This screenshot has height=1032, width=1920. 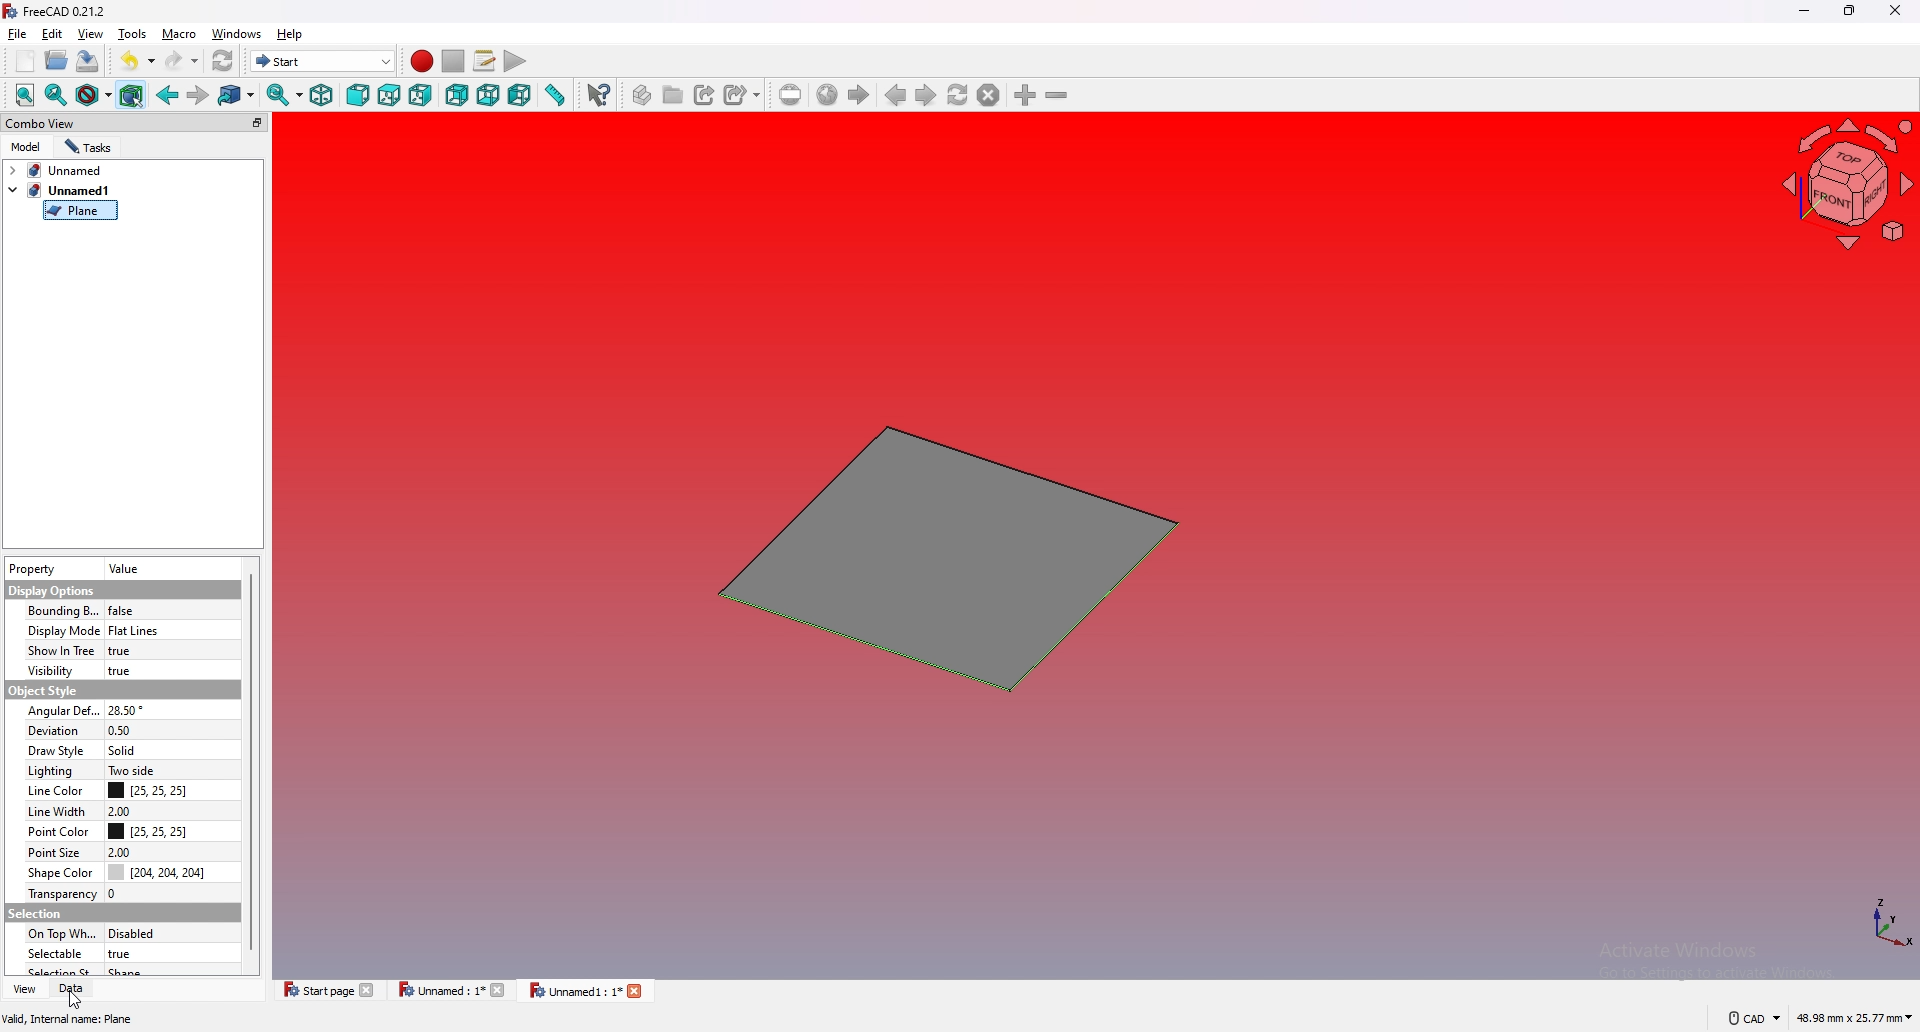 What do you see at coordinates (284, 94) in the screenshot?
I see `sync view` at bounding box center [284, 94].